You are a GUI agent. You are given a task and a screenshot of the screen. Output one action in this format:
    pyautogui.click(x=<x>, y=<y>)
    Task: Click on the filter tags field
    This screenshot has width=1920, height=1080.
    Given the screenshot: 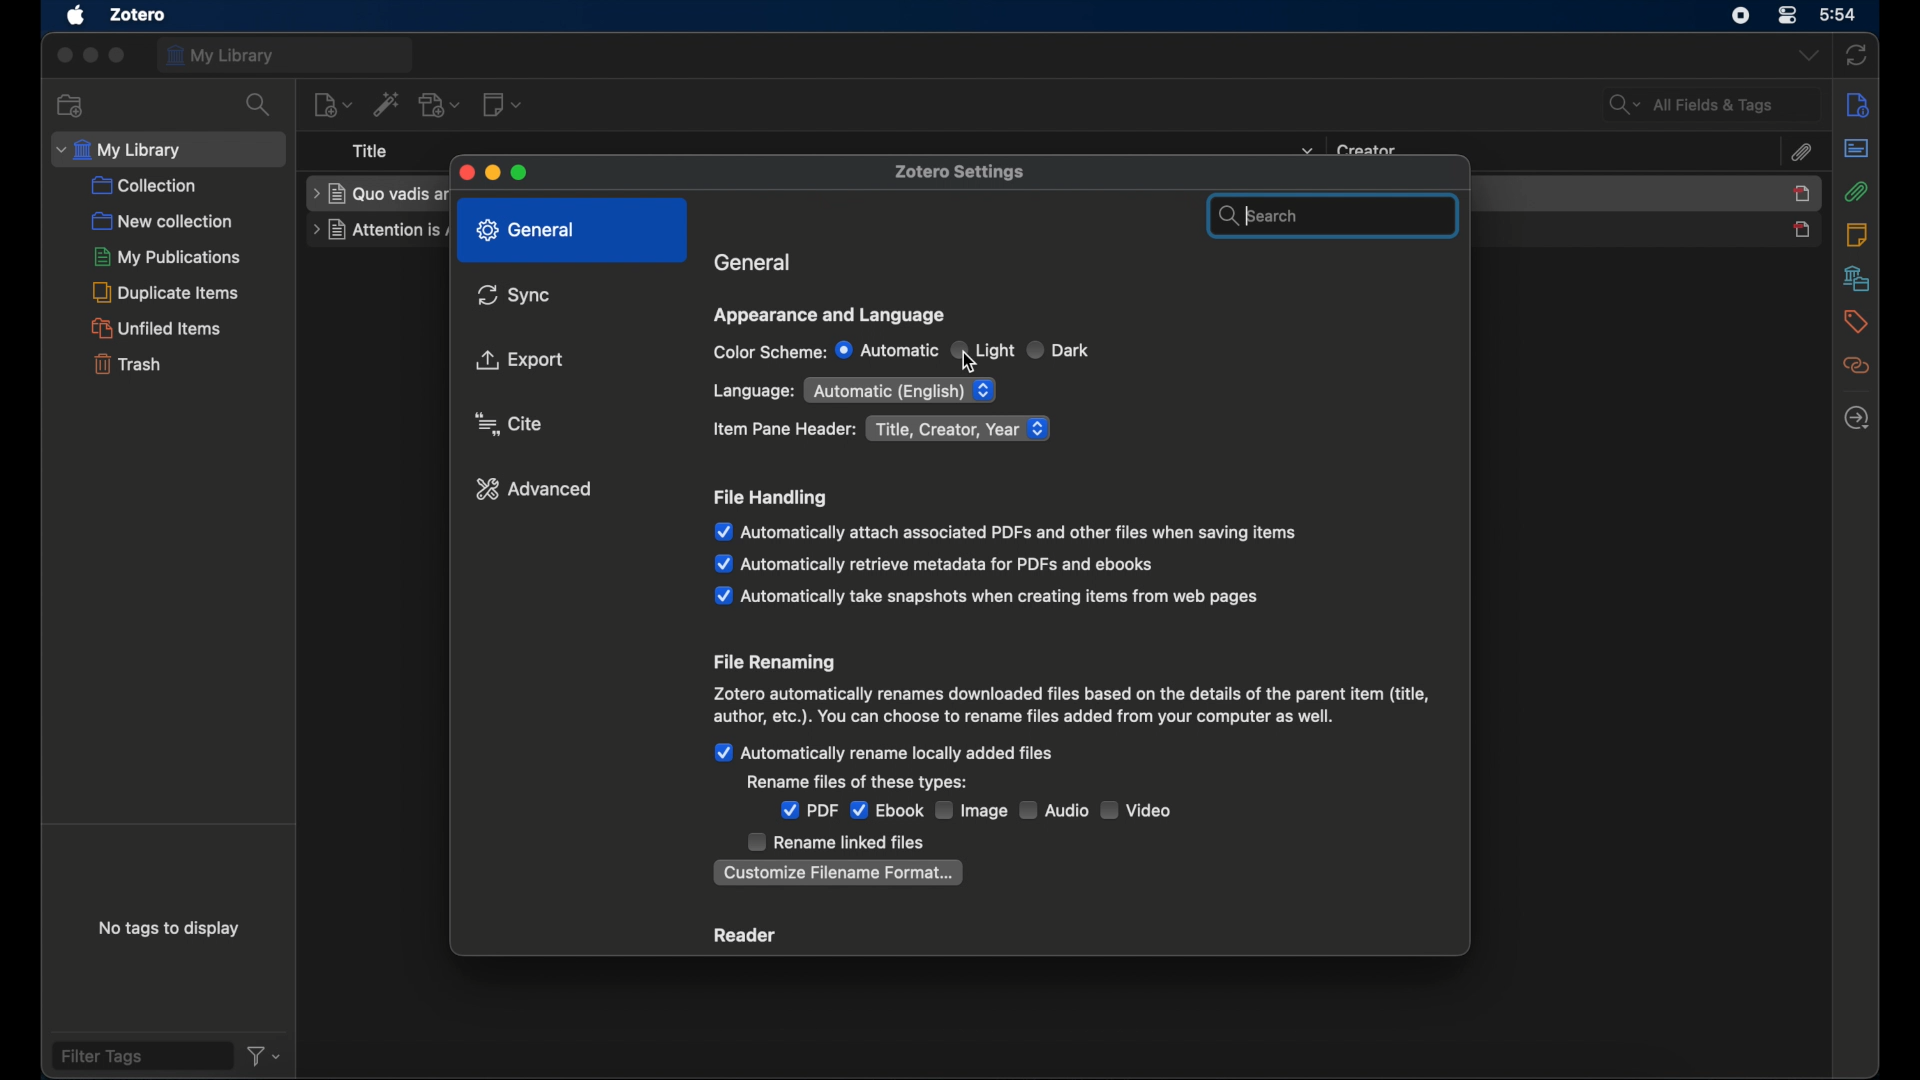 What is the action you would take?
    pyautogui.click(x=143, y=1056)
    